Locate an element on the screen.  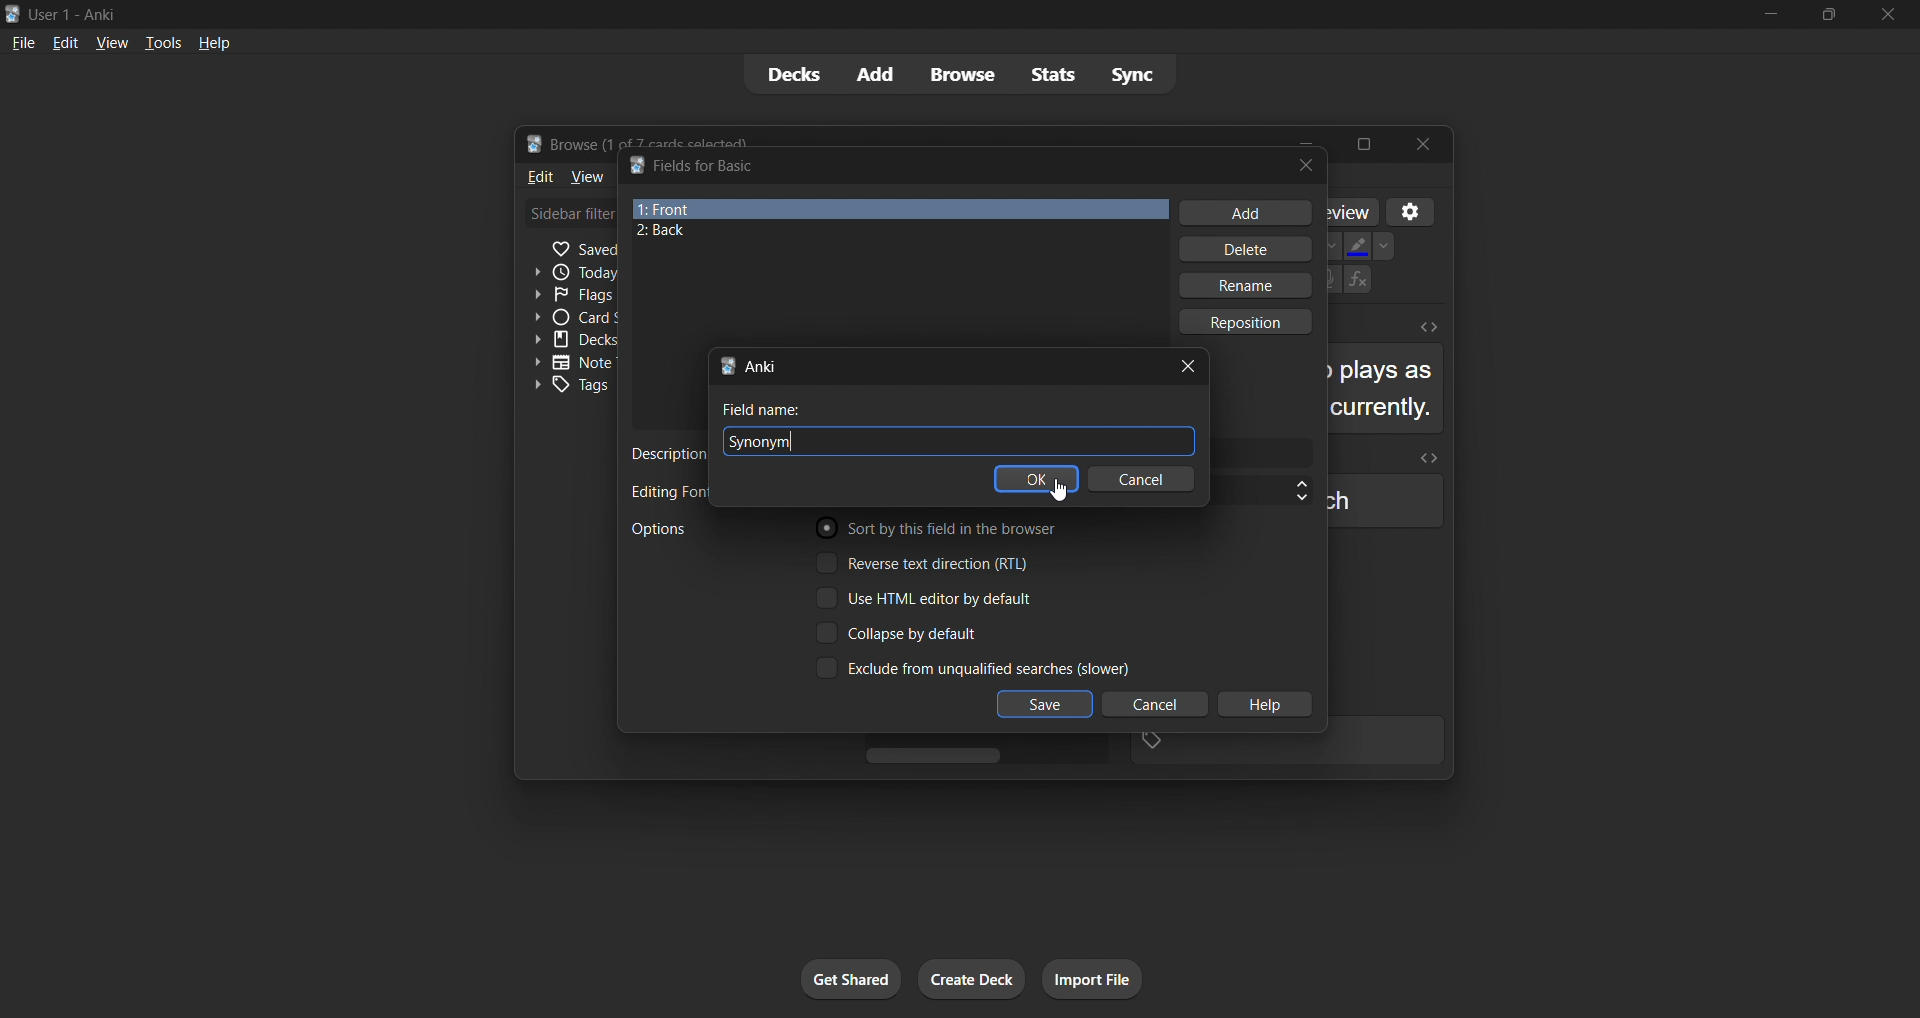
field name is located at coordinates (772, 410).